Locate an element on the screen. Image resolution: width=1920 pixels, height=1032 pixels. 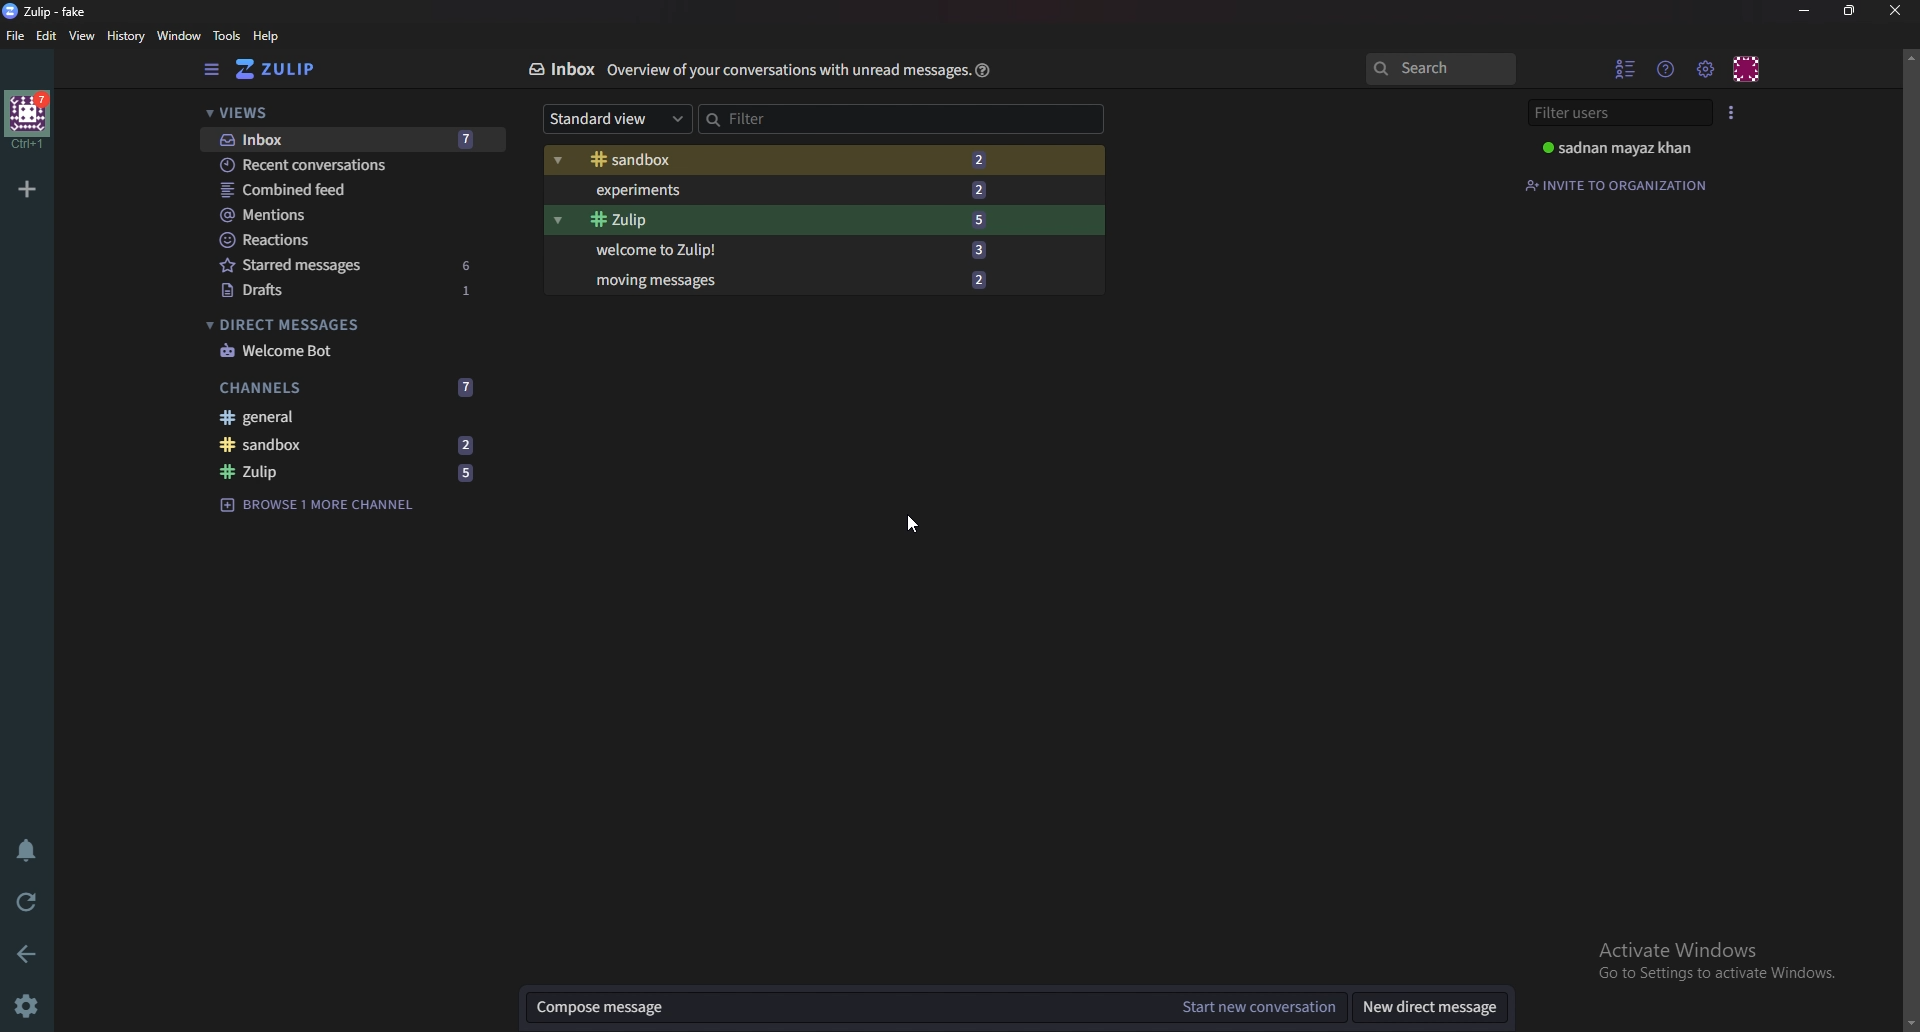
Help is located at coordinates (271, 36).